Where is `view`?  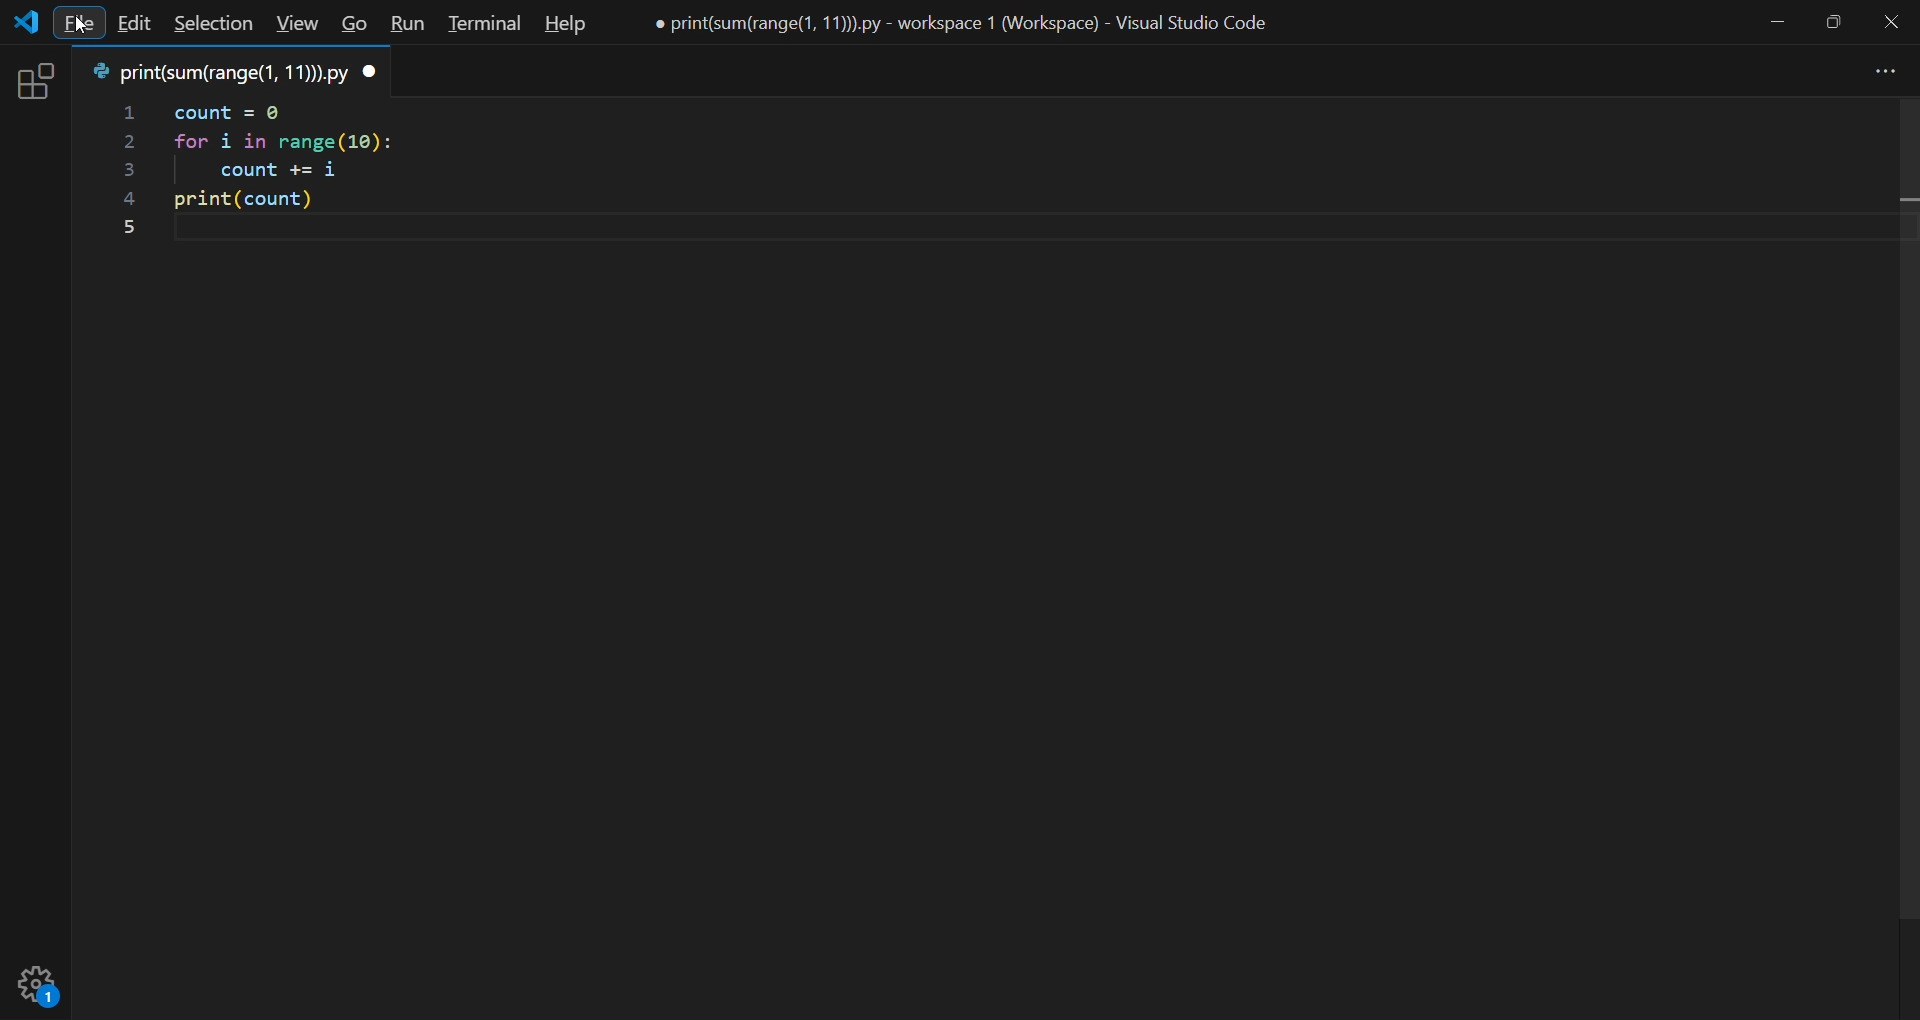 view is located at coordinates (293, 25).